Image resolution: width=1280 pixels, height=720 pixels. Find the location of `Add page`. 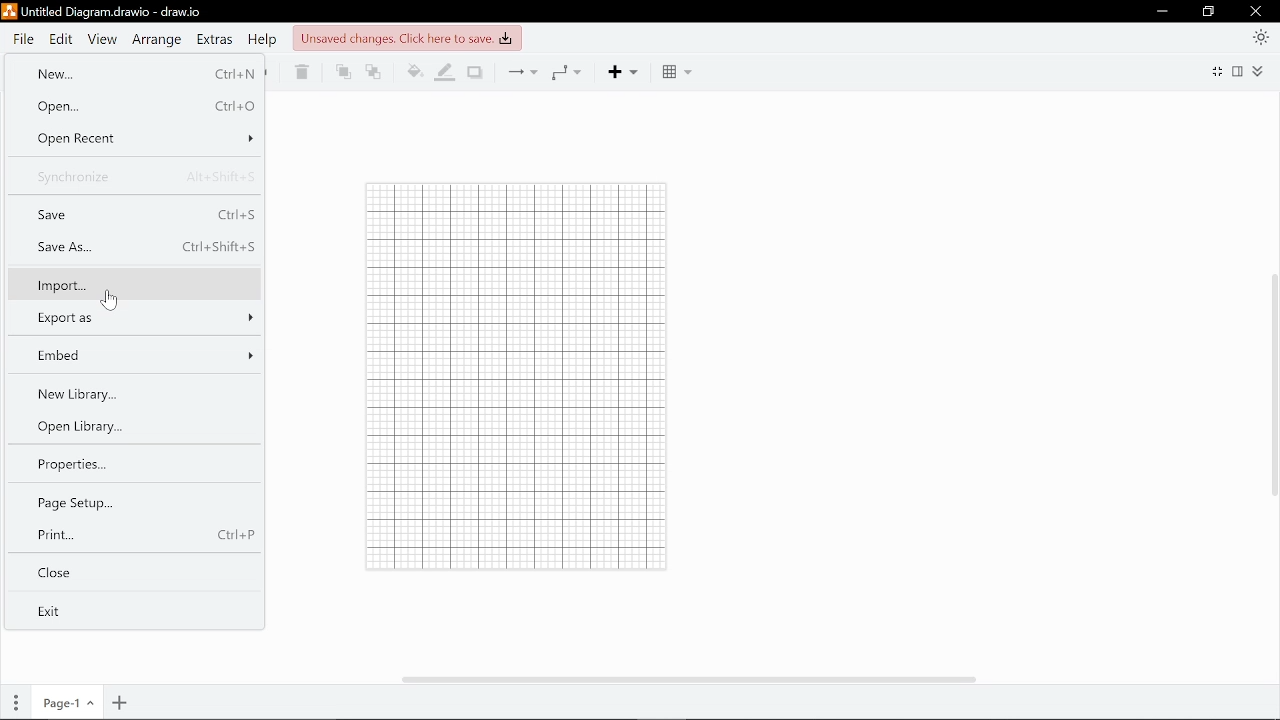

Add page is located at coordinates (122, 702).